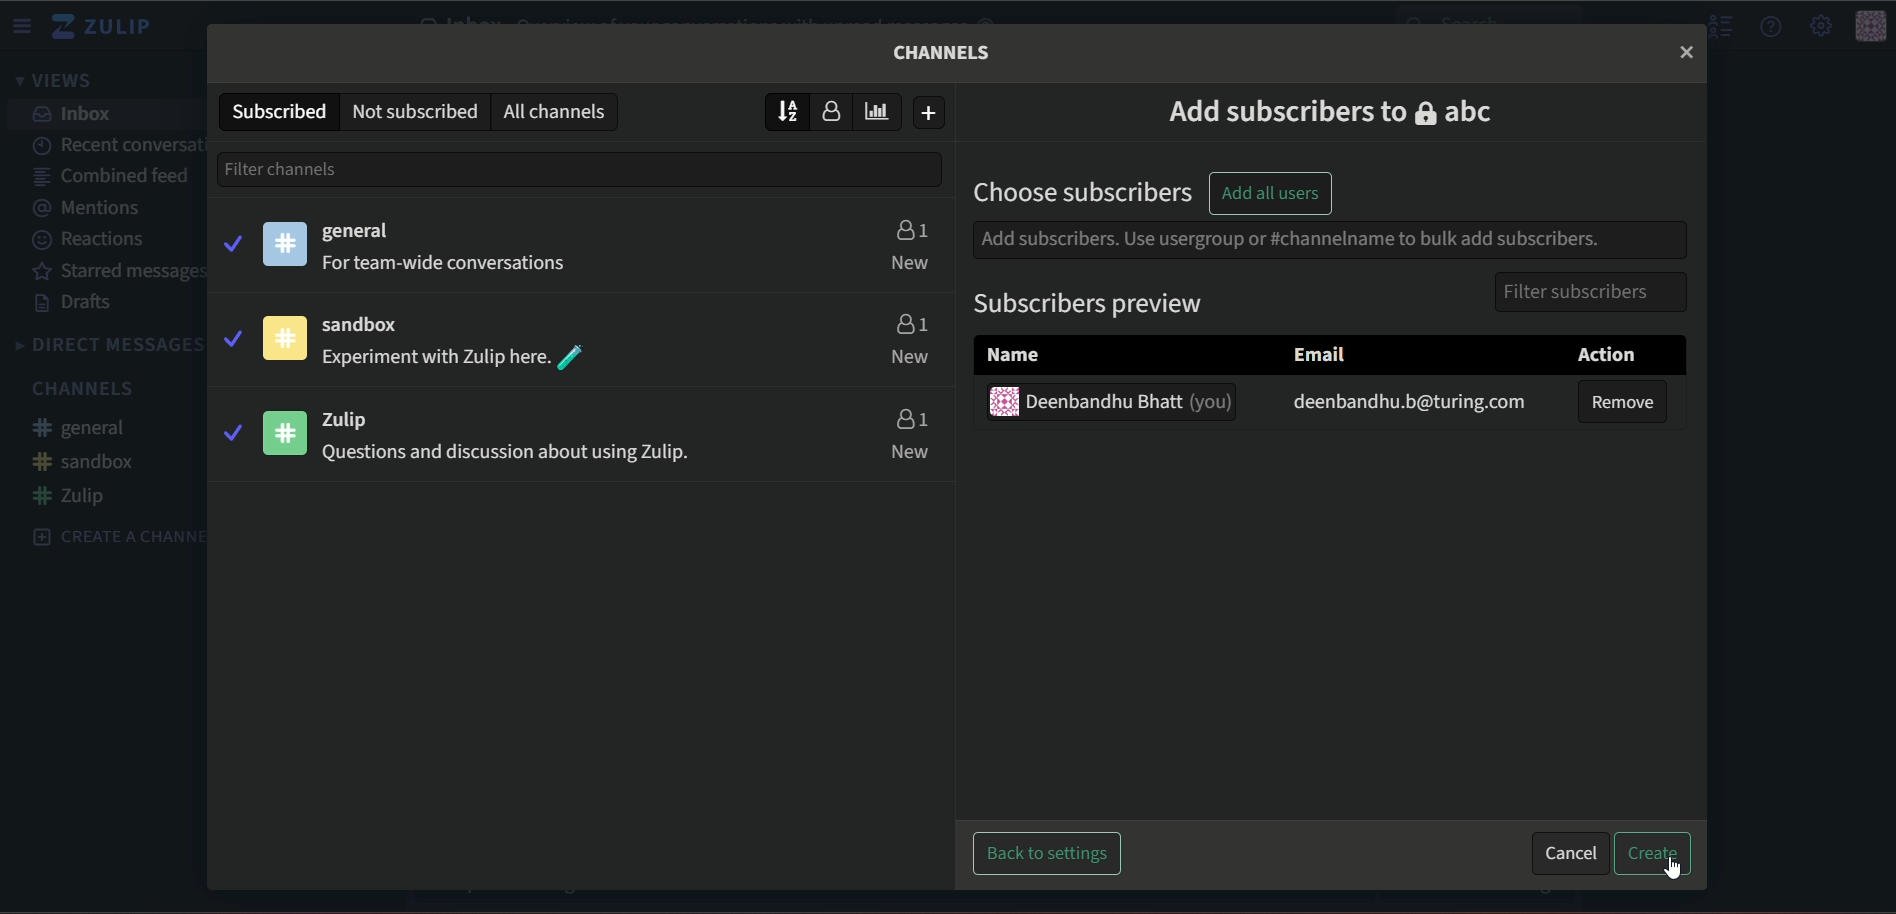  Describe the element at coordinates (1394, 402) in the screenshot. I see `deenbandhu.b@turing.com` at that location.